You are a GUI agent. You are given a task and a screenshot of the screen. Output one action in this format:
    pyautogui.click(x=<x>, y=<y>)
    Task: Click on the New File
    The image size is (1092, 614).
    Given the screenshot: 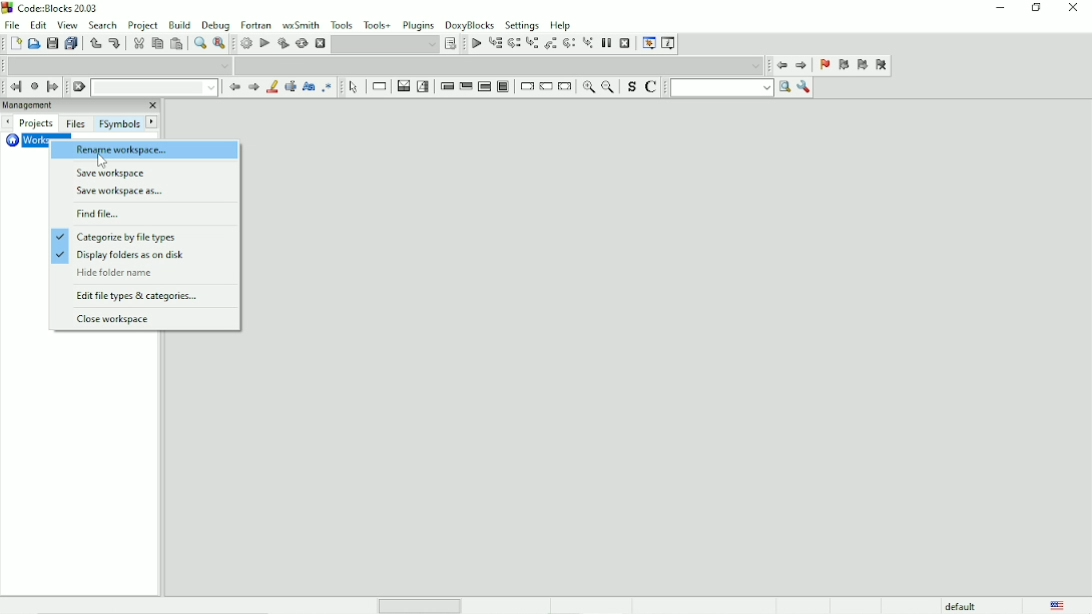 What is the action you would take?
    pyautogui.click(x=16, y=44)
    